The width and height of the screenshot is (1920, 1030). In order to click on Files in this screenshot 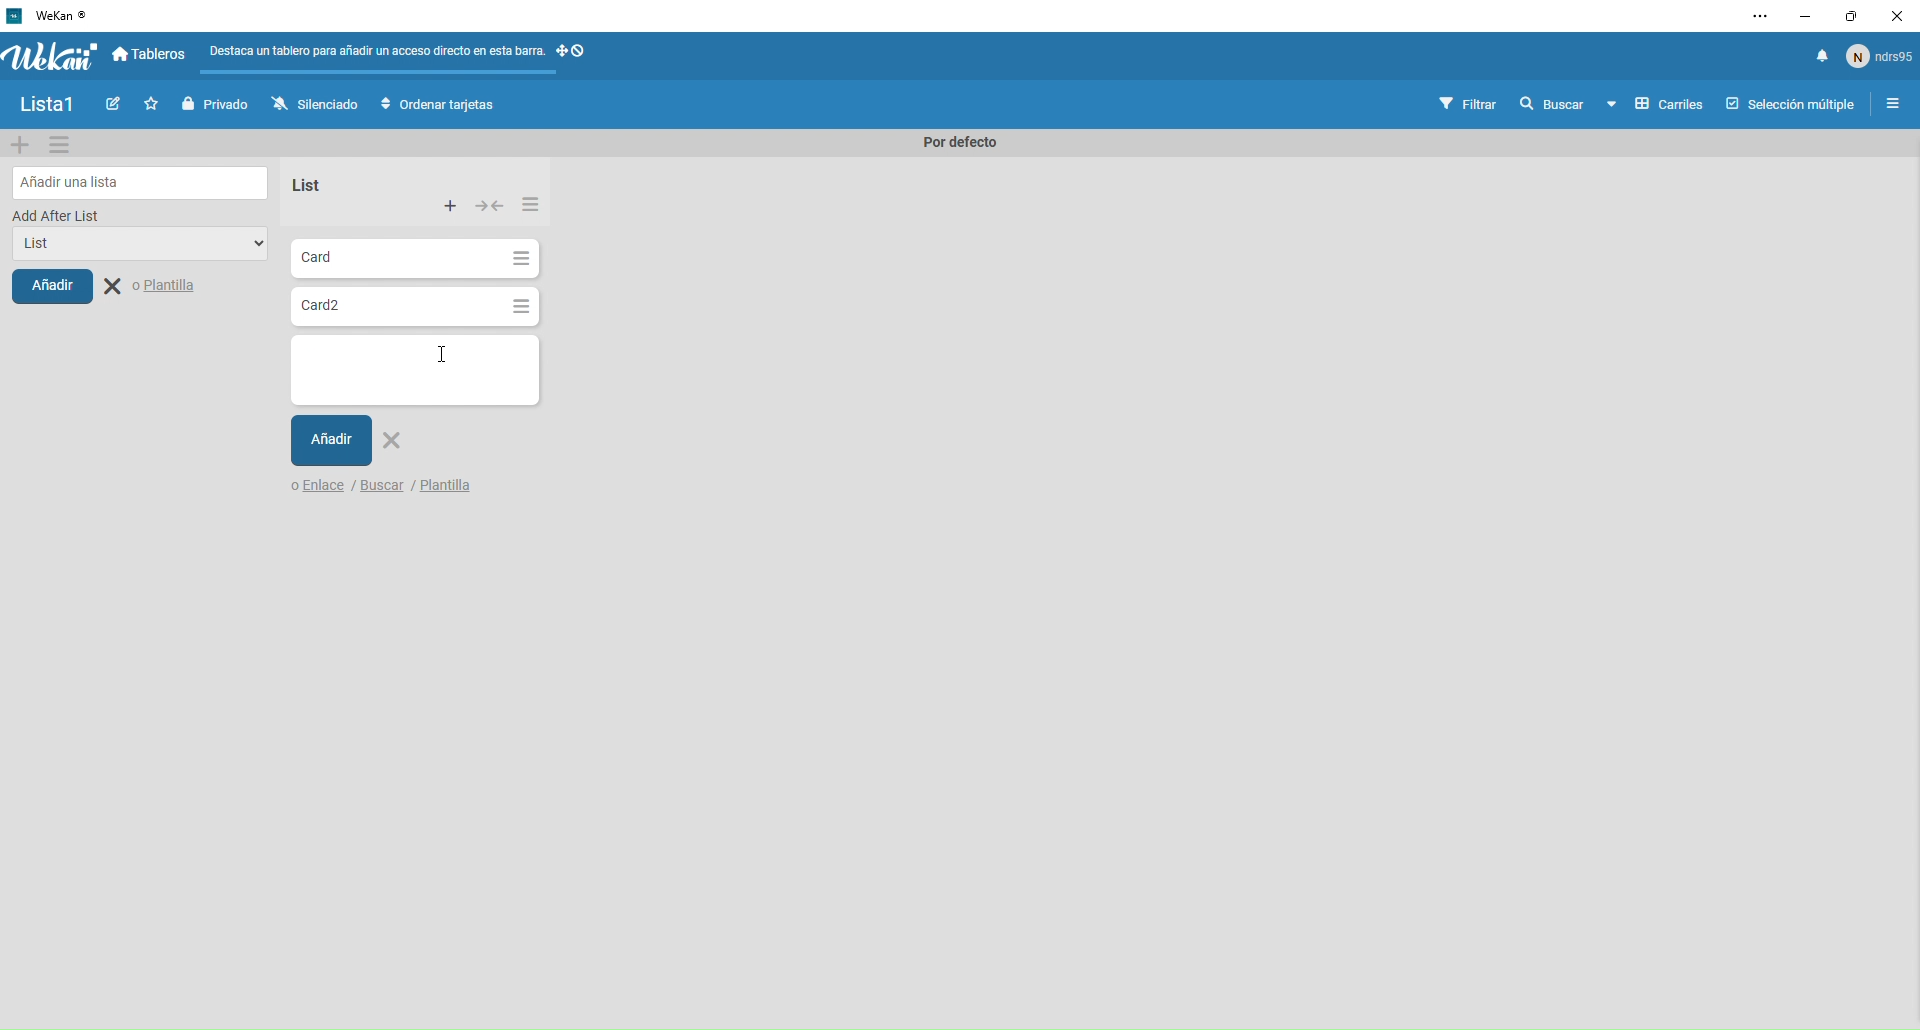, I will do `click(378, 55)`.